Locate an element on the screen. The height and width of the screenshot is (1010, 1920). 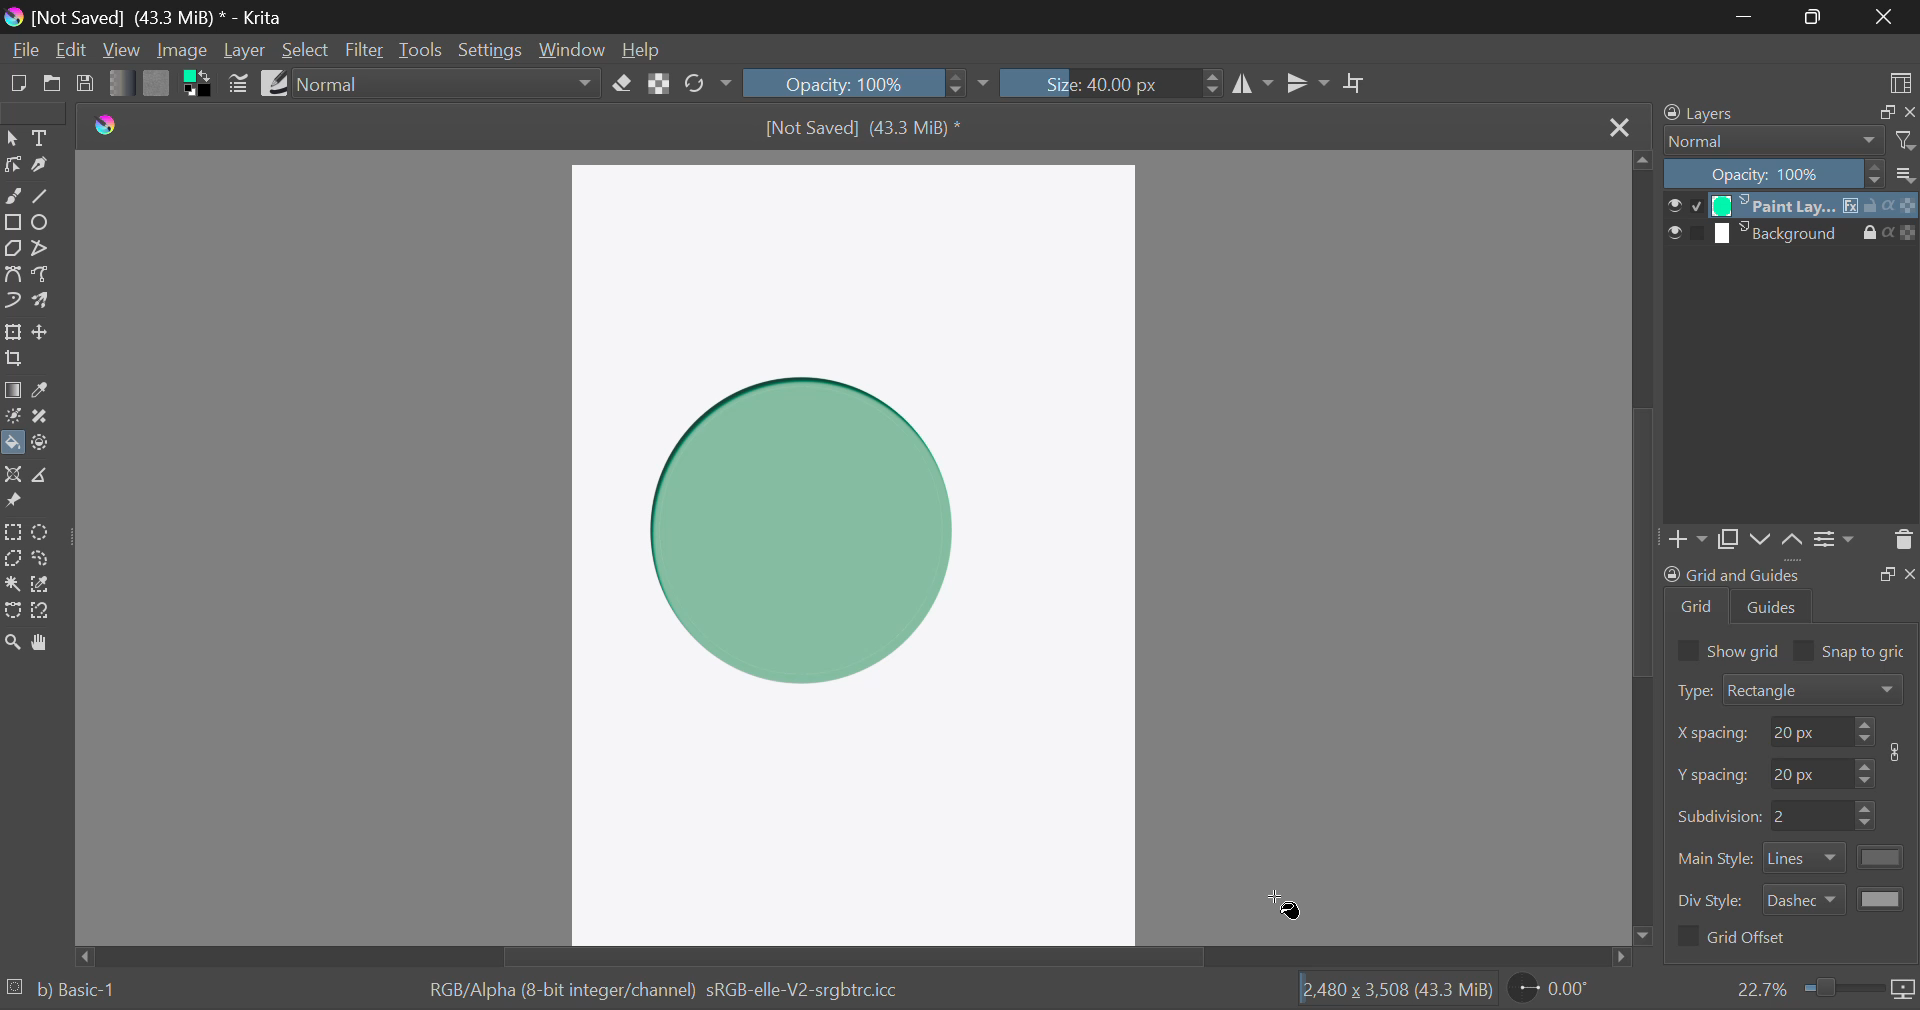
Shadow generated in shape is located at coordinates (806, 542).